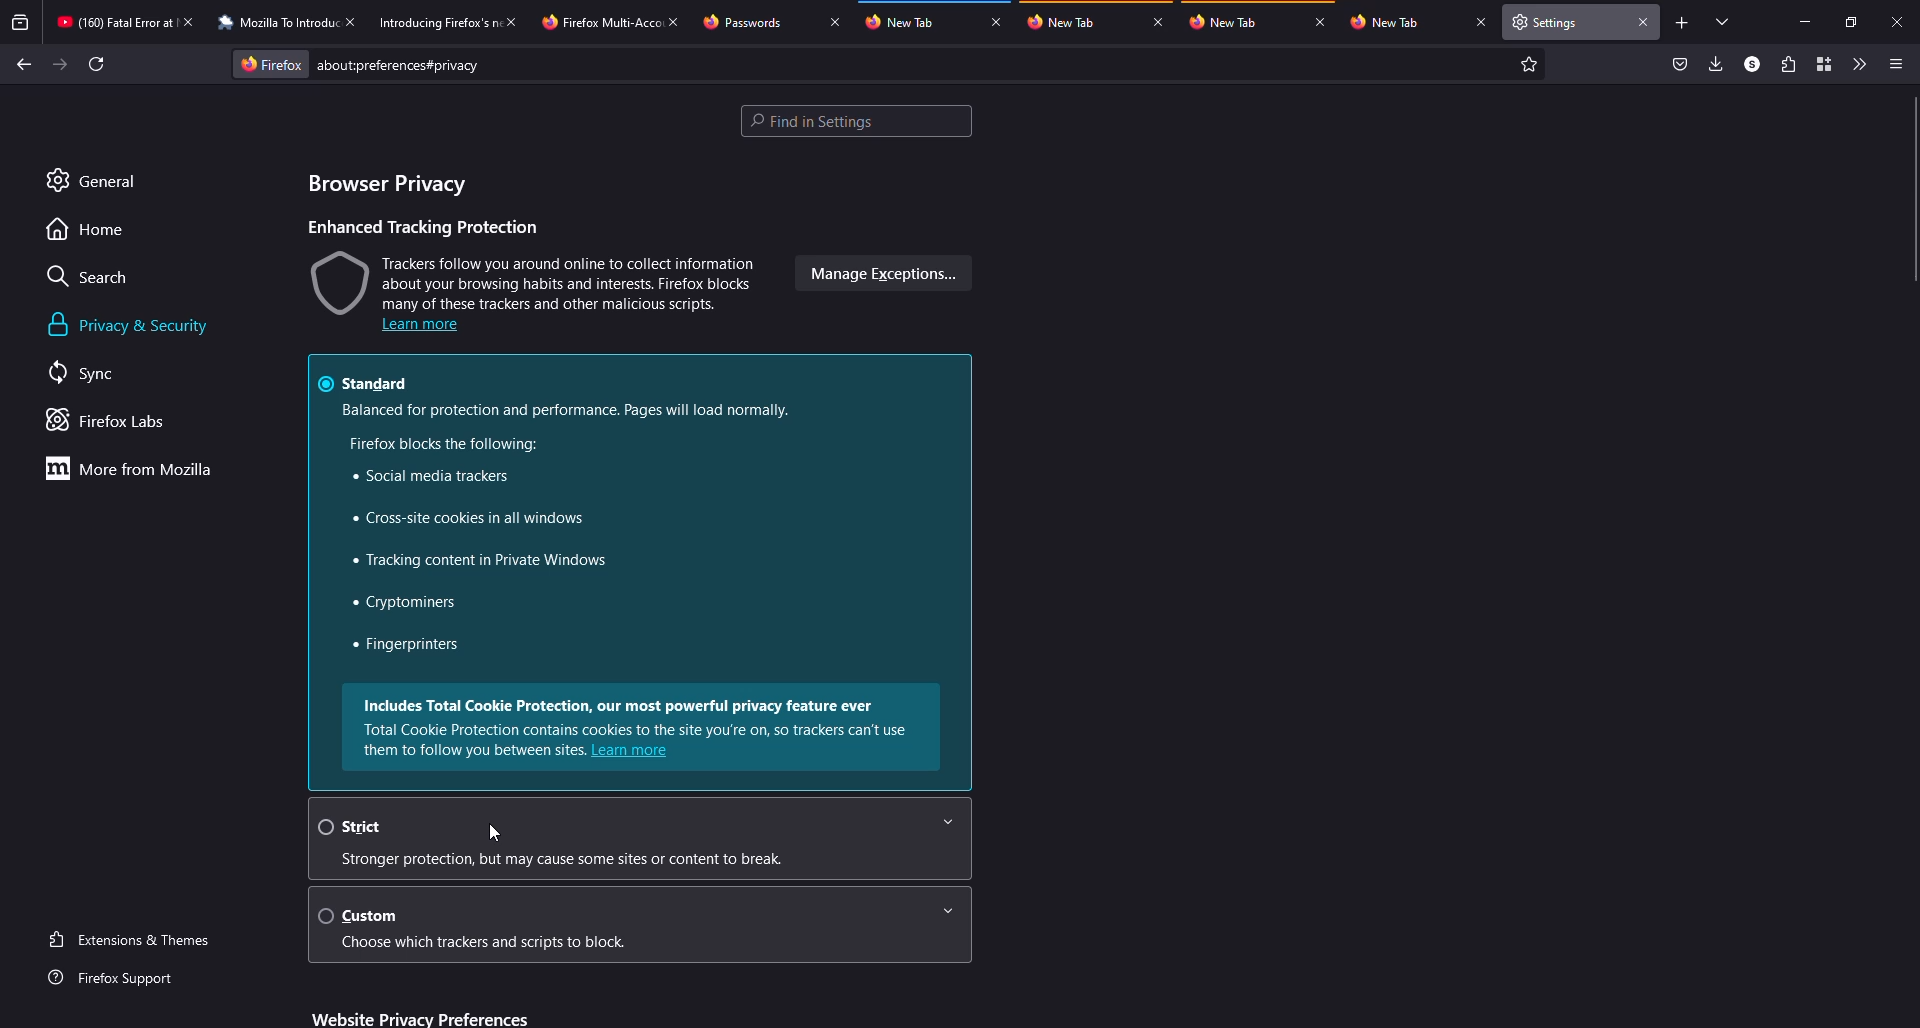  I want to click on vertical scroll bar, so click(1907, 187).